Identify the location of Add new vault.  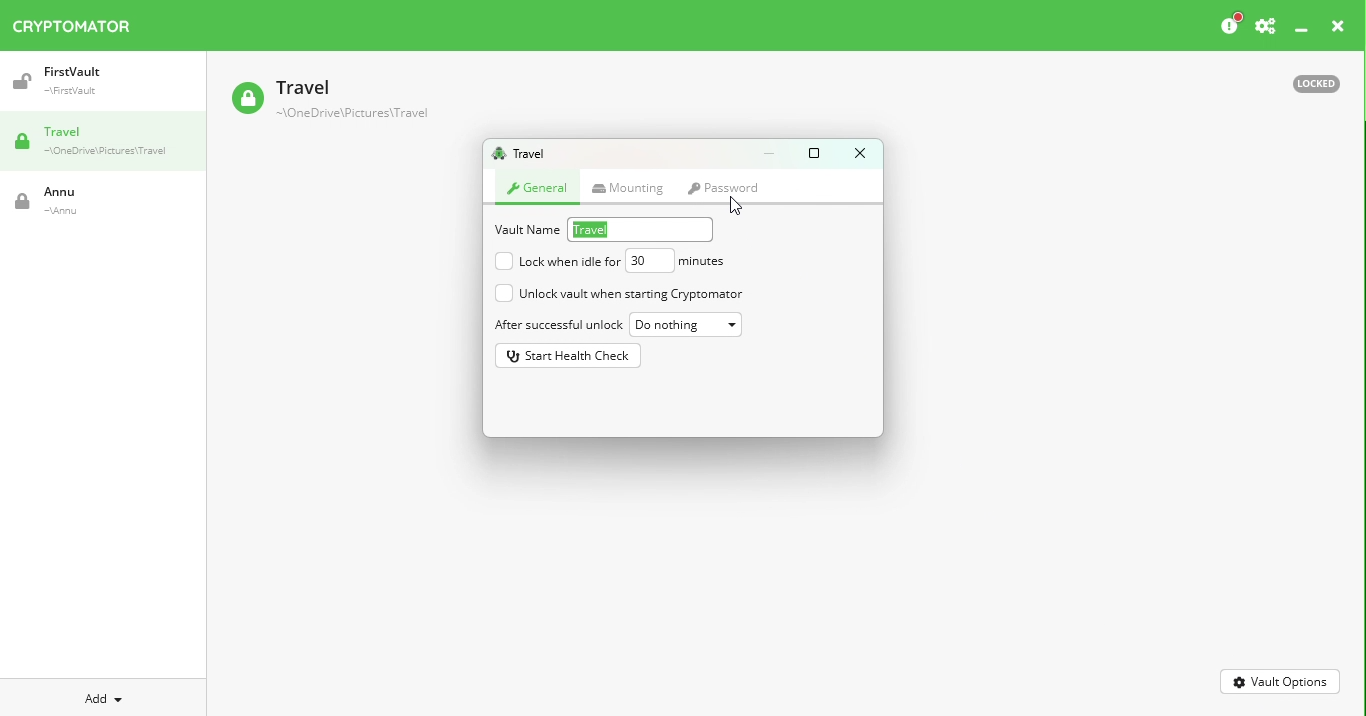
(104, 696).